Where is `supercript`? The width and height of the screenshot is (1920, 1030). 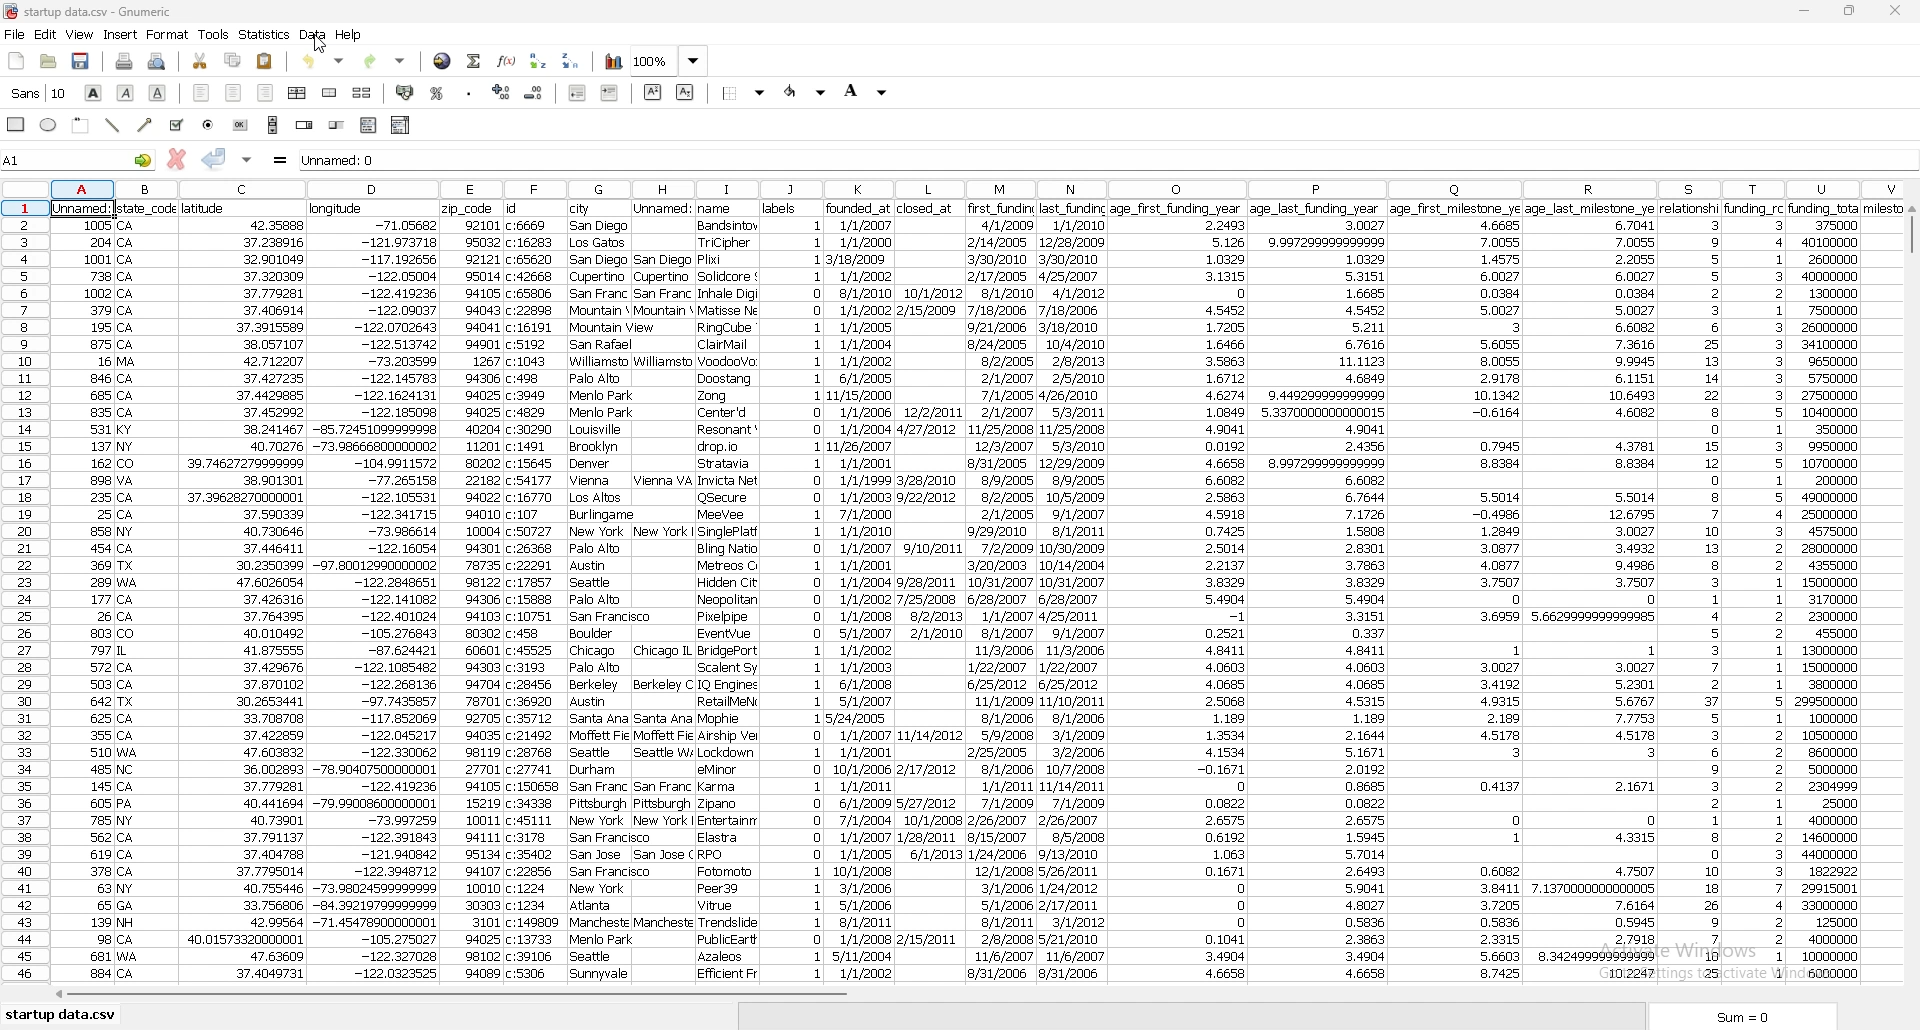
supercript is located at coordinates (653, 92).